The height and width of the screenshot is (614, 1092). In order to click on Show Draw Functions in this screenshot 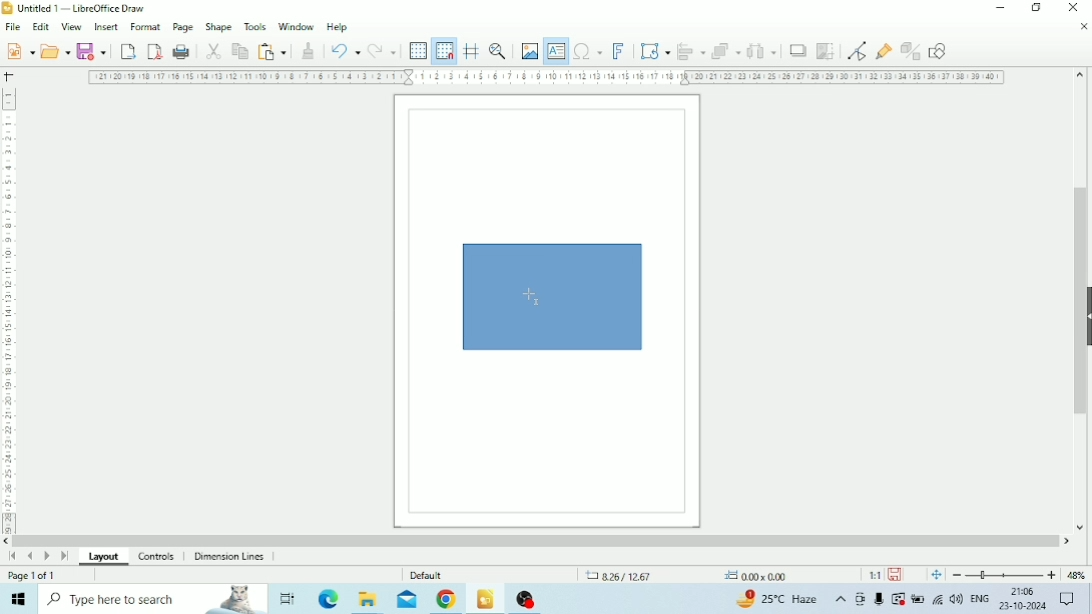, I will do `click(940, 52)`.